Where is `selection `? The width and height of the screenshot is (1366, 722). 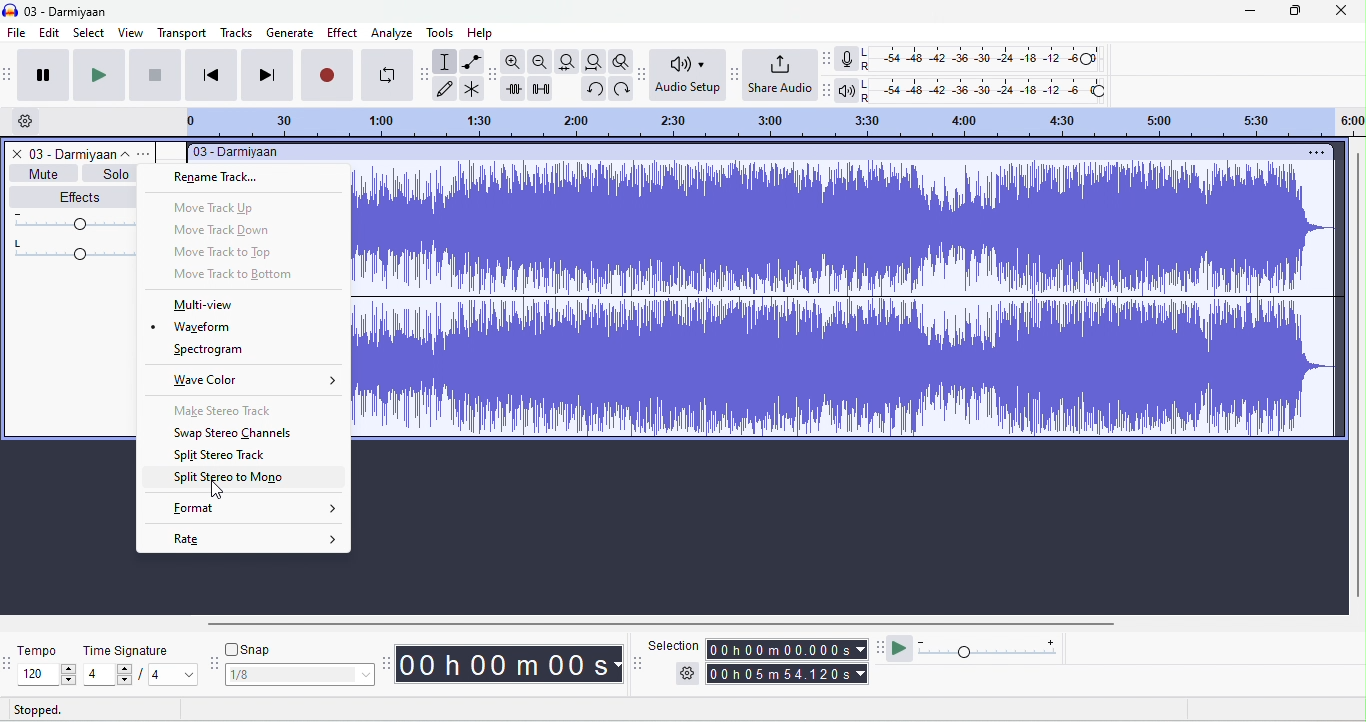
selection  is located at coordinates (671, 643).